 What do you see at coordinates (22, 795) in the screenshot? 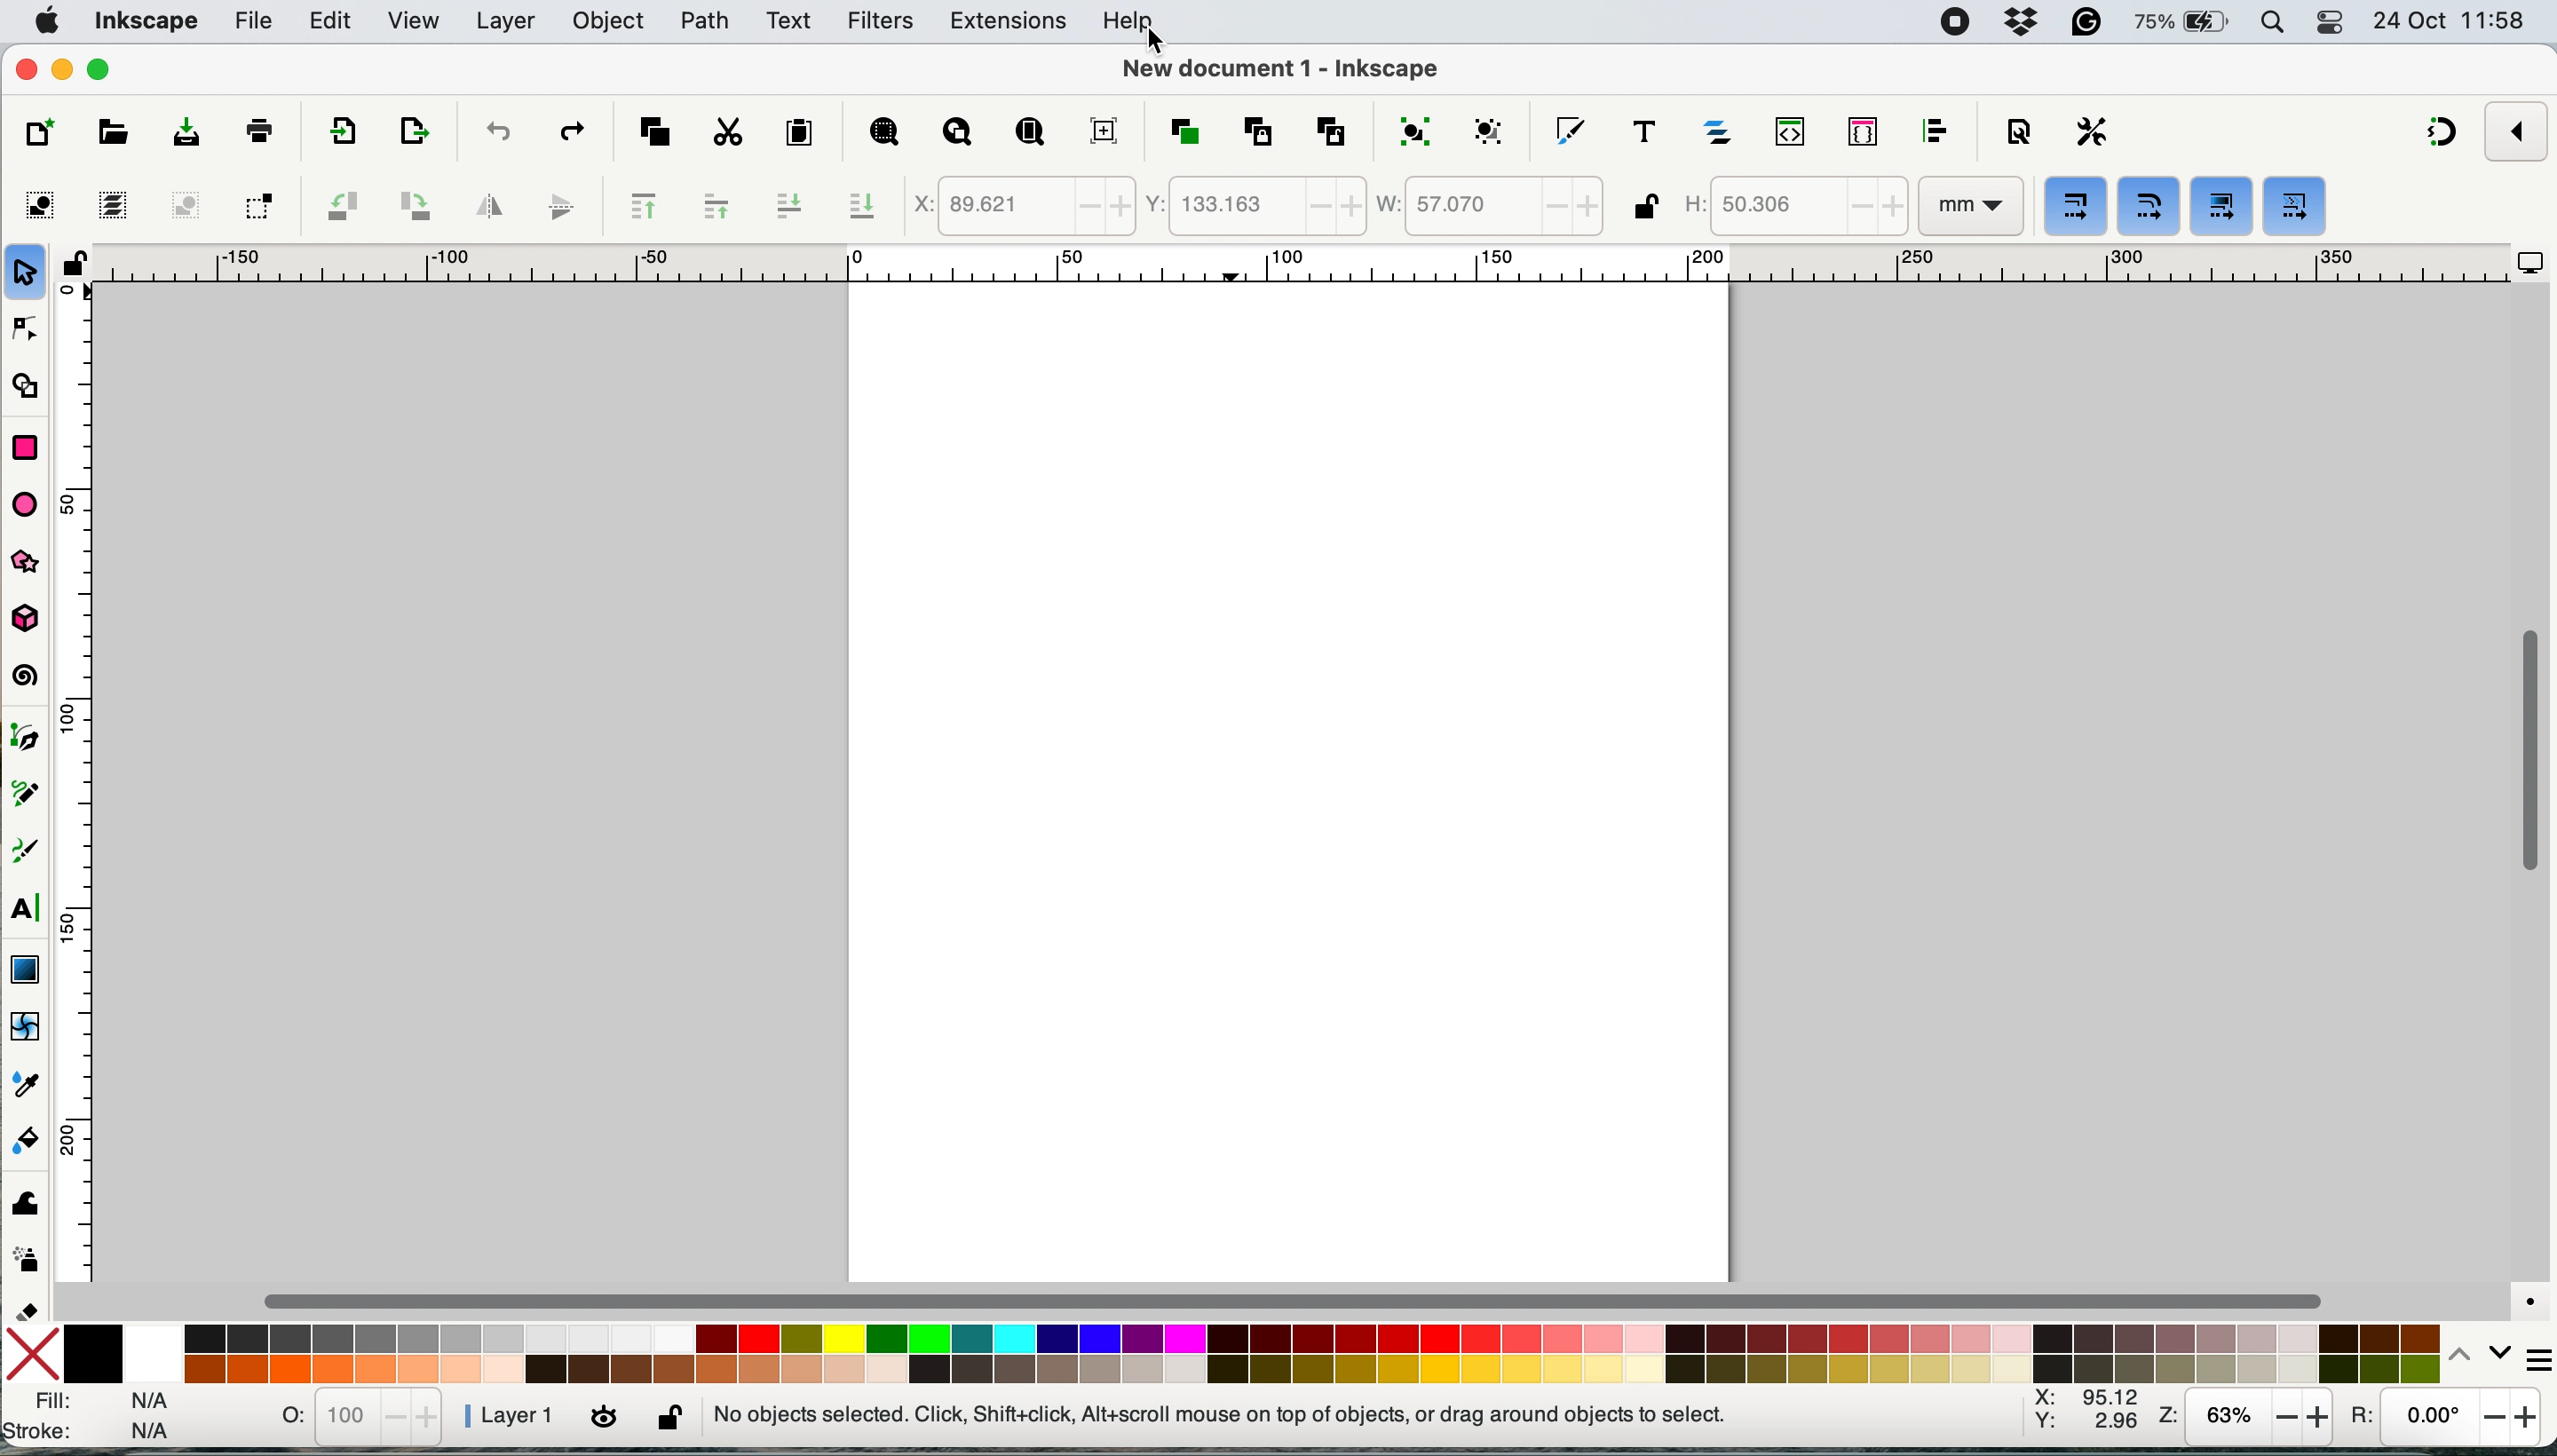
I see `pencil tool` at bounding box center [22, 795].